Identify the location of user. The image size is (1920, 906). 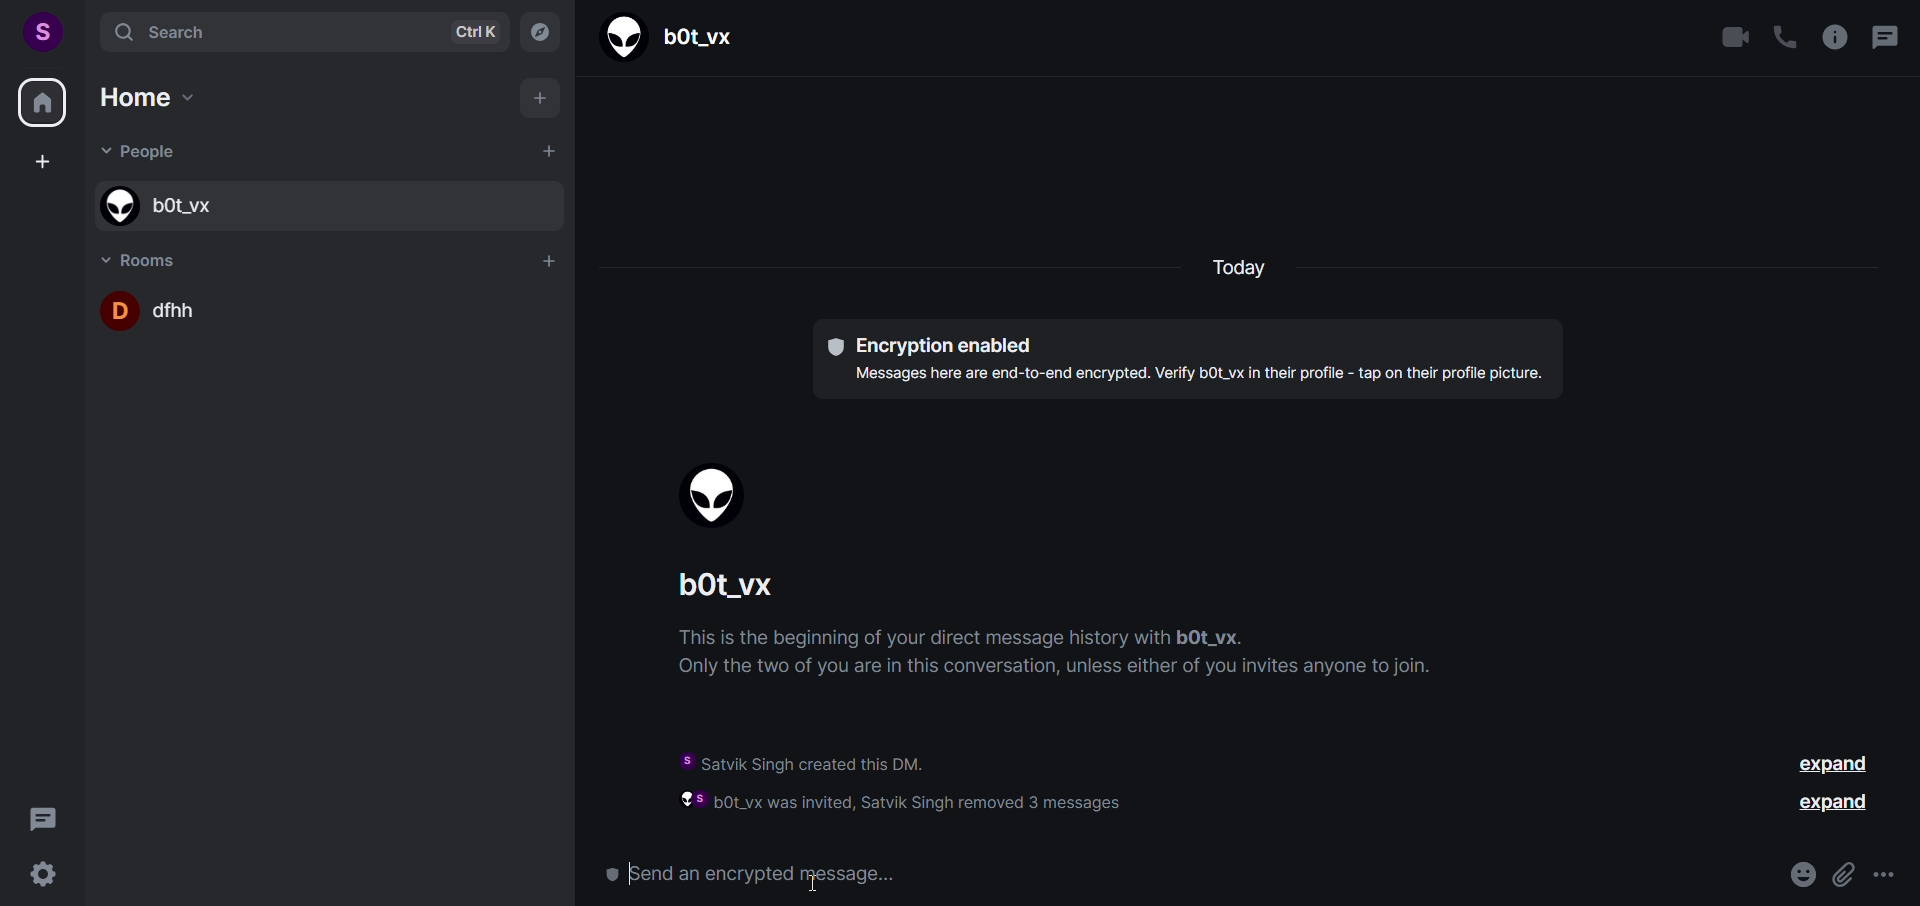
(41, 29).